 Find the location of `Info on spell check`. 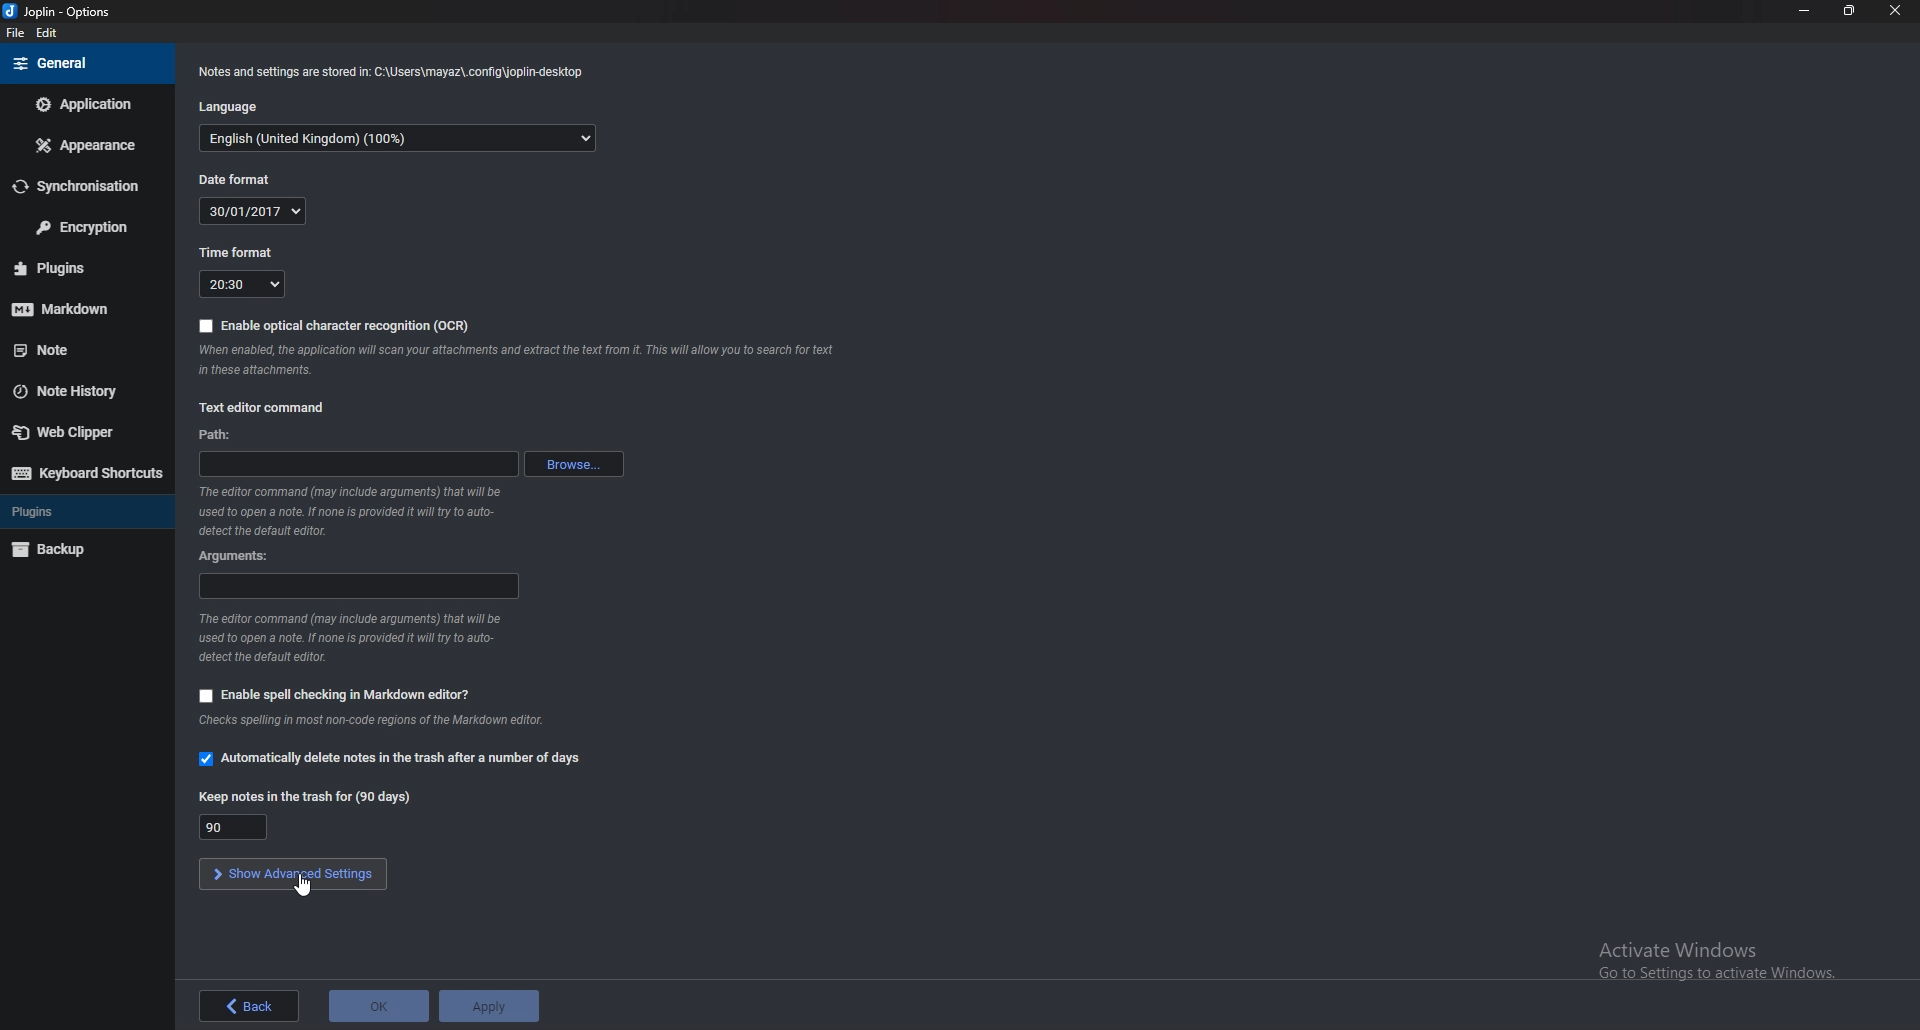

Info on spell check is located at coordinates (374, 720).